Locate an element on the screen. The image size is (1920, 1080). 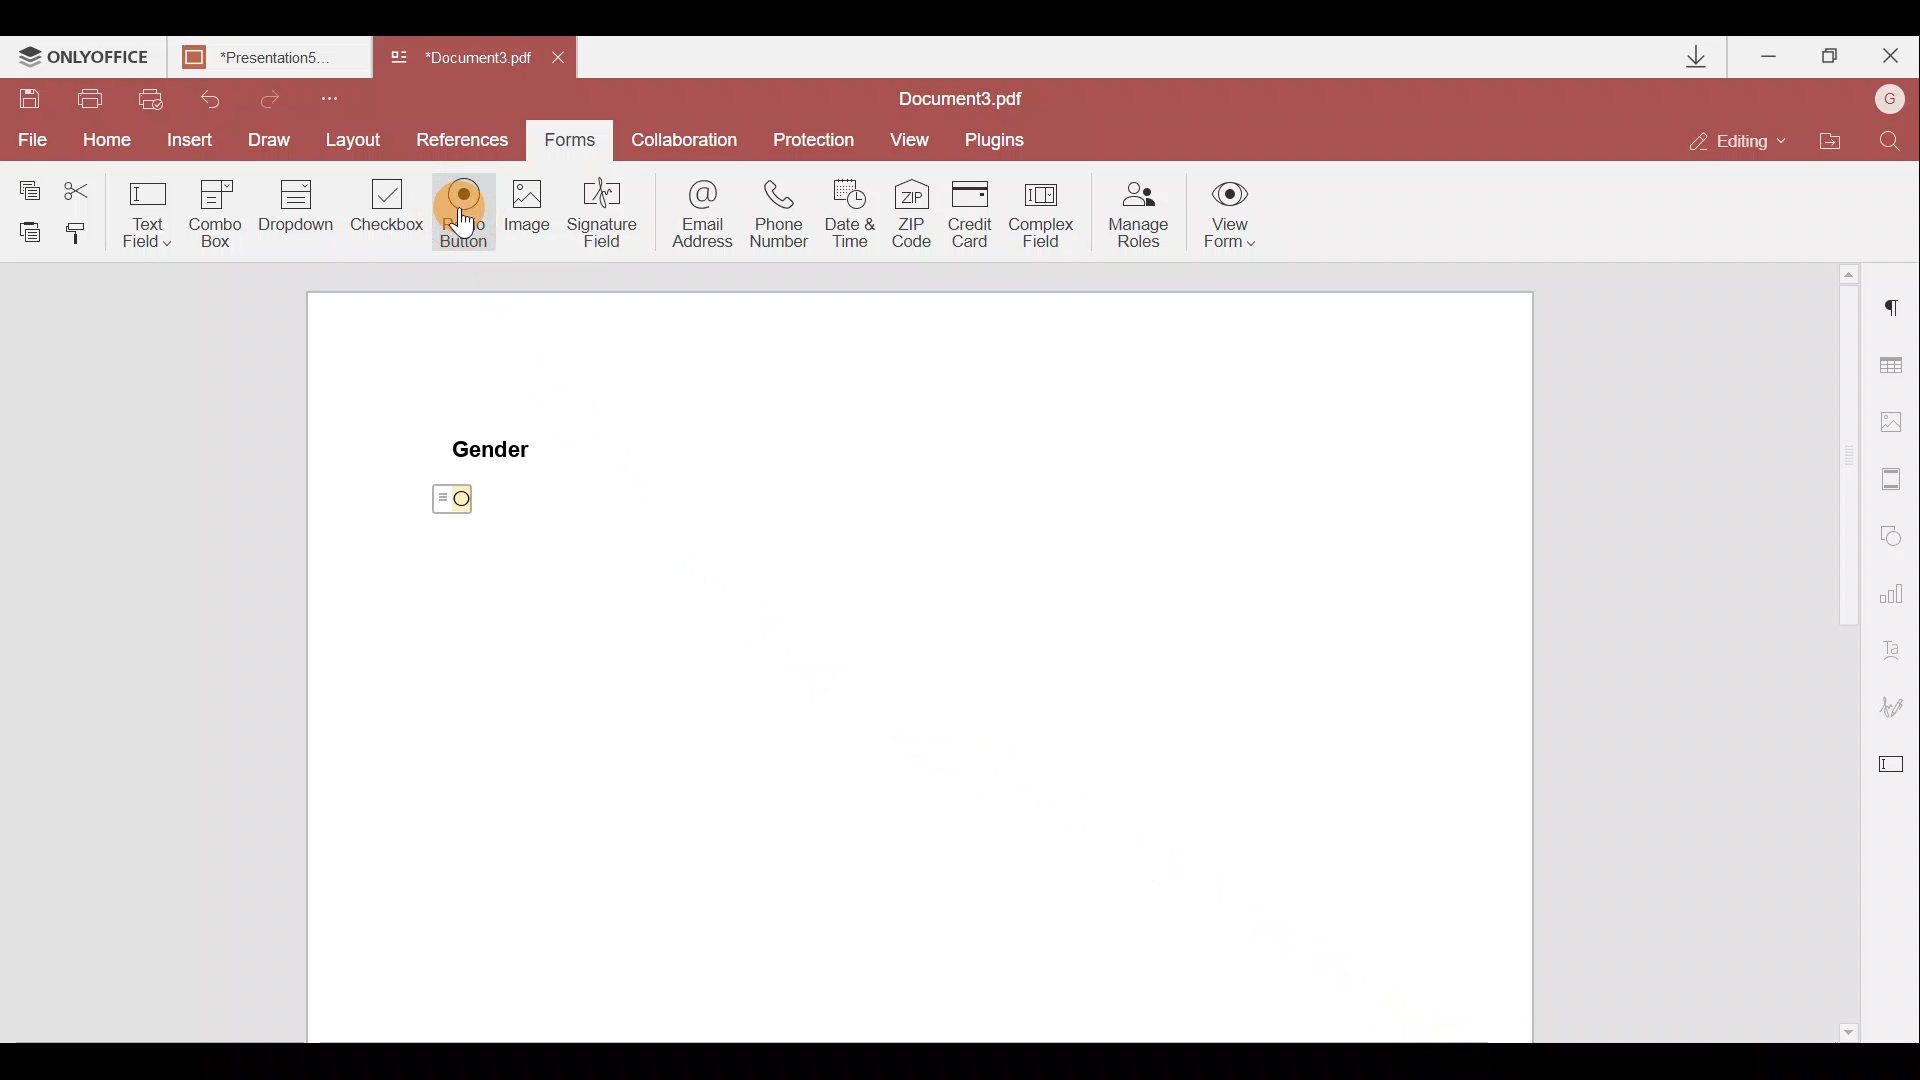
Close is located at coordinates (1891, 57).